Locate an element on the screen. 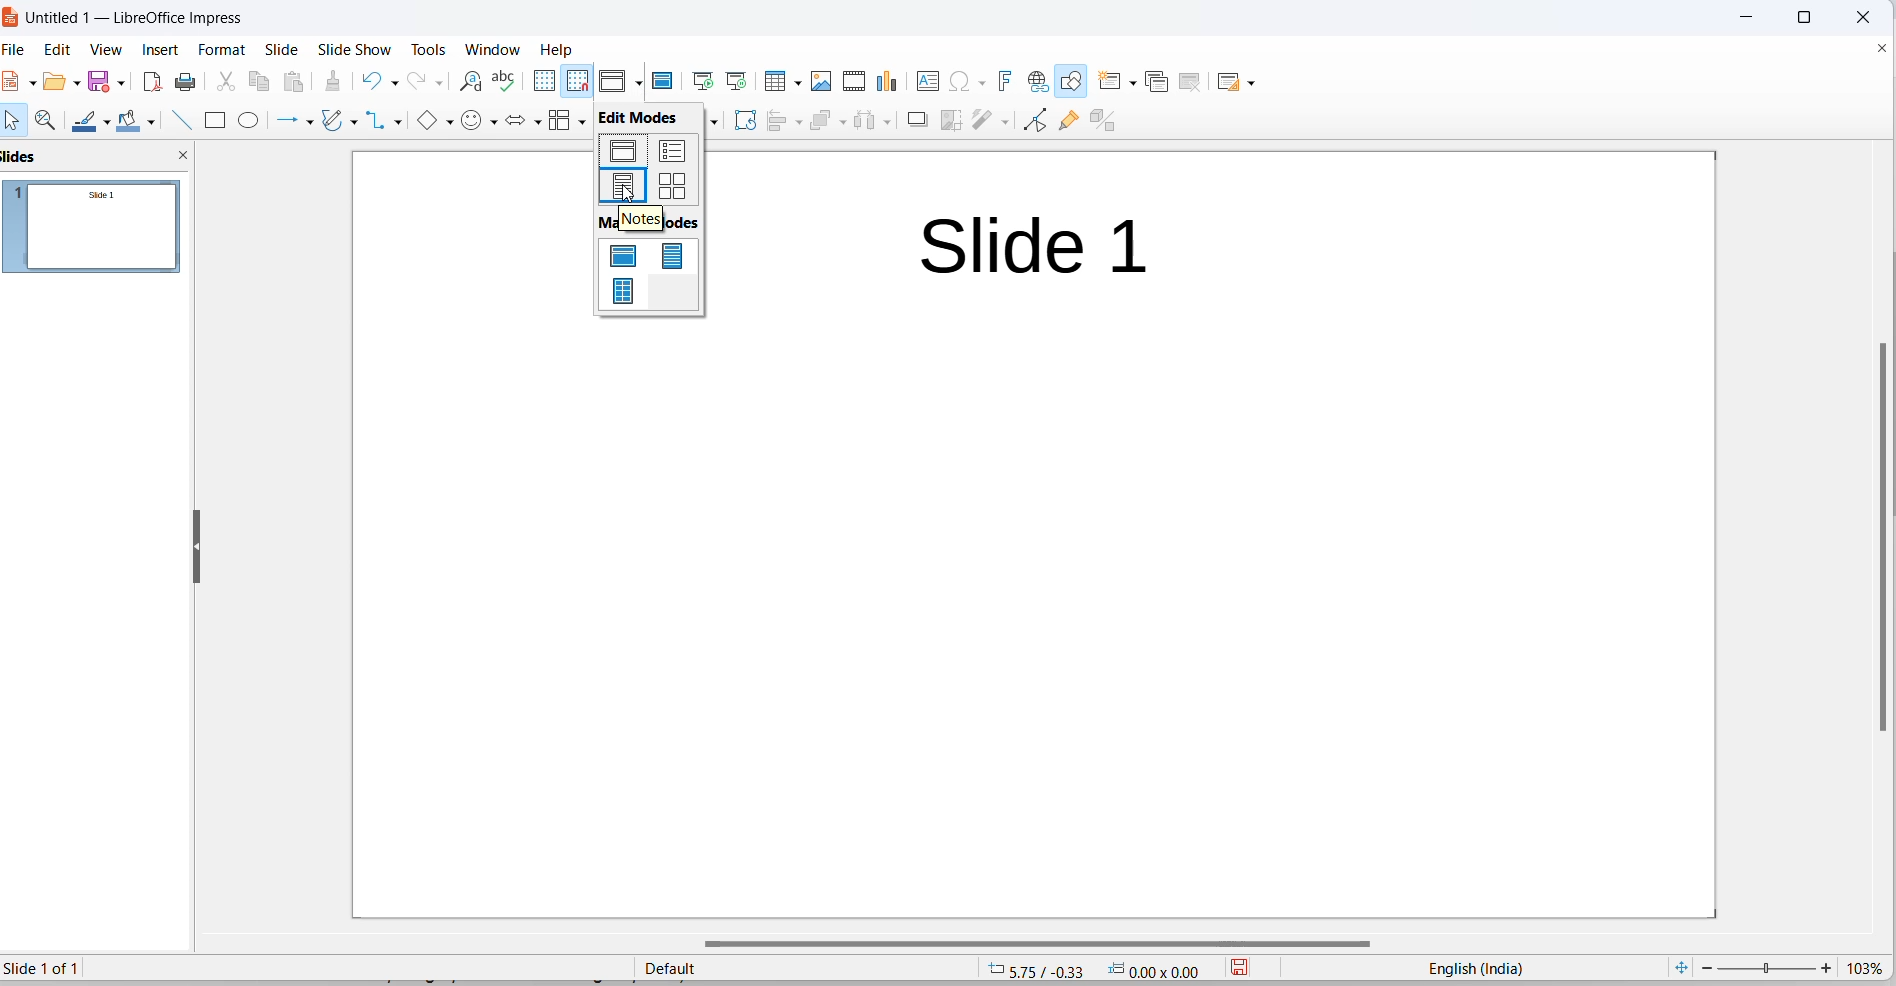 Image resolution: width=1896 pixels, height=986 pixels. slide layout is located at coordinates (1231, 80).